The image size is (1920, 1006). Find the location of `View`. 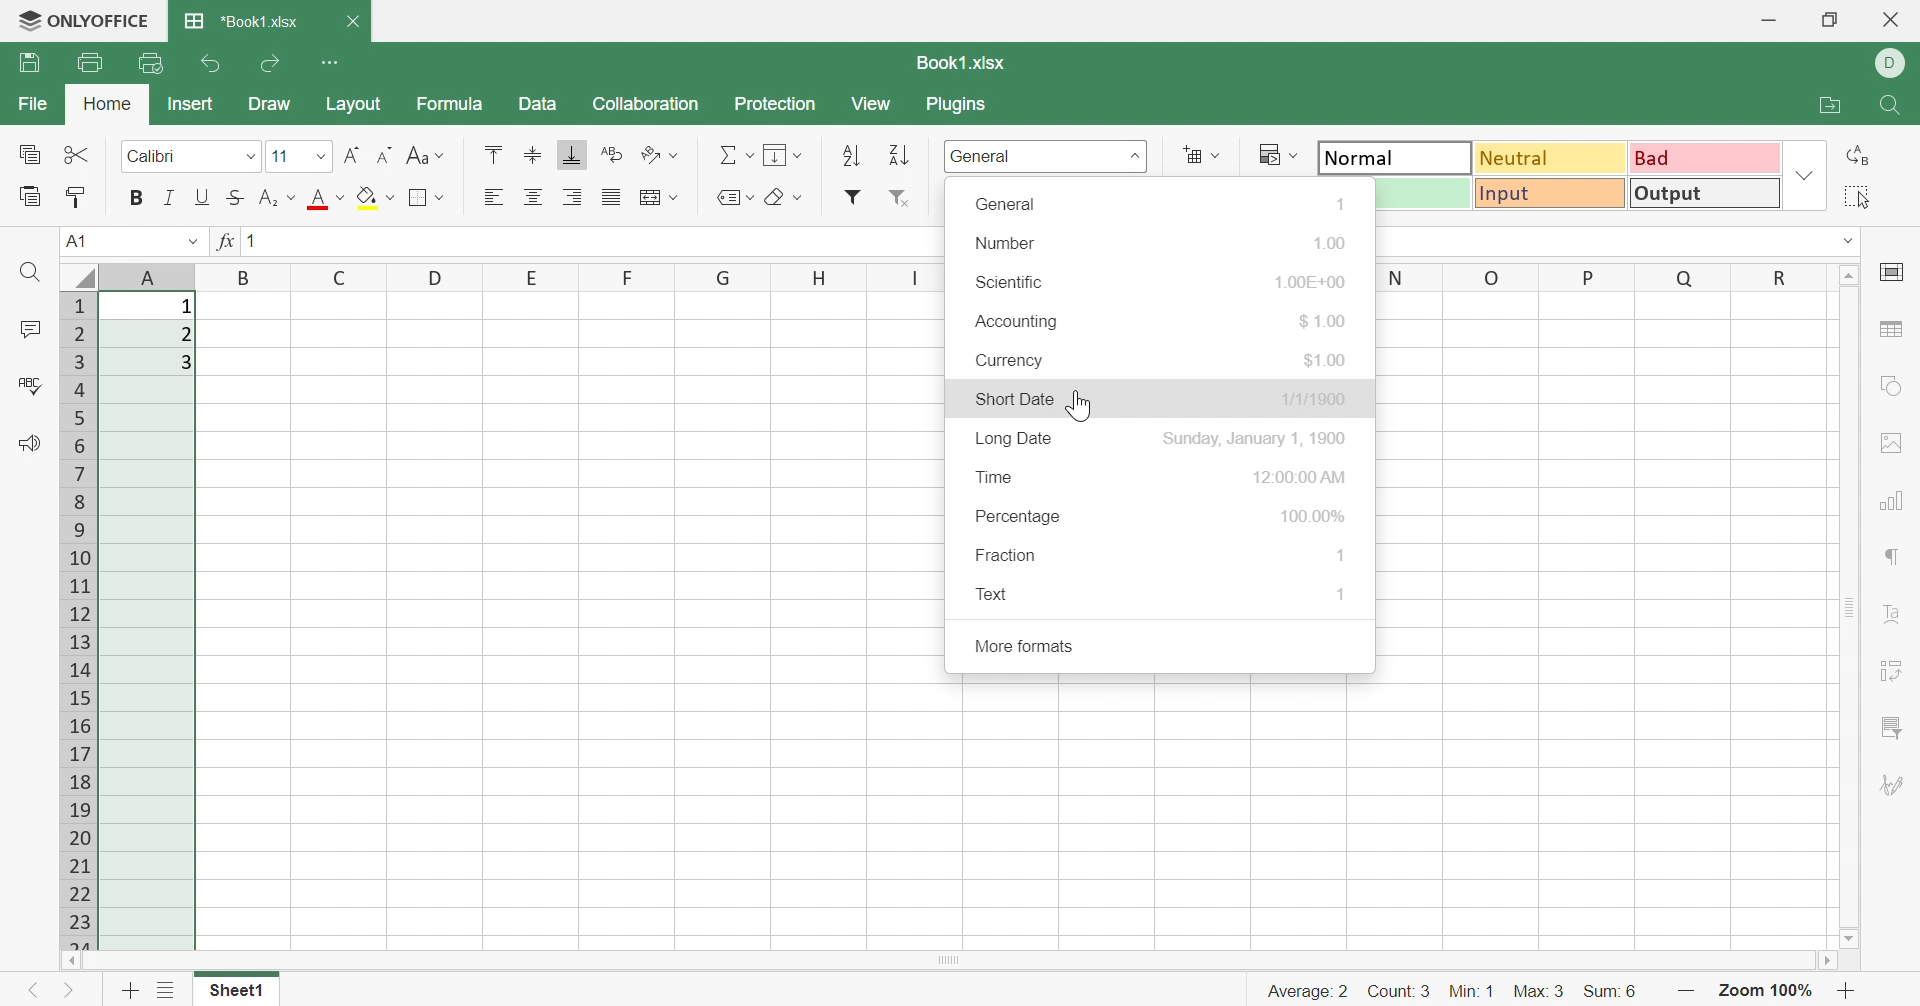

View is located at coordinates (871, 104).